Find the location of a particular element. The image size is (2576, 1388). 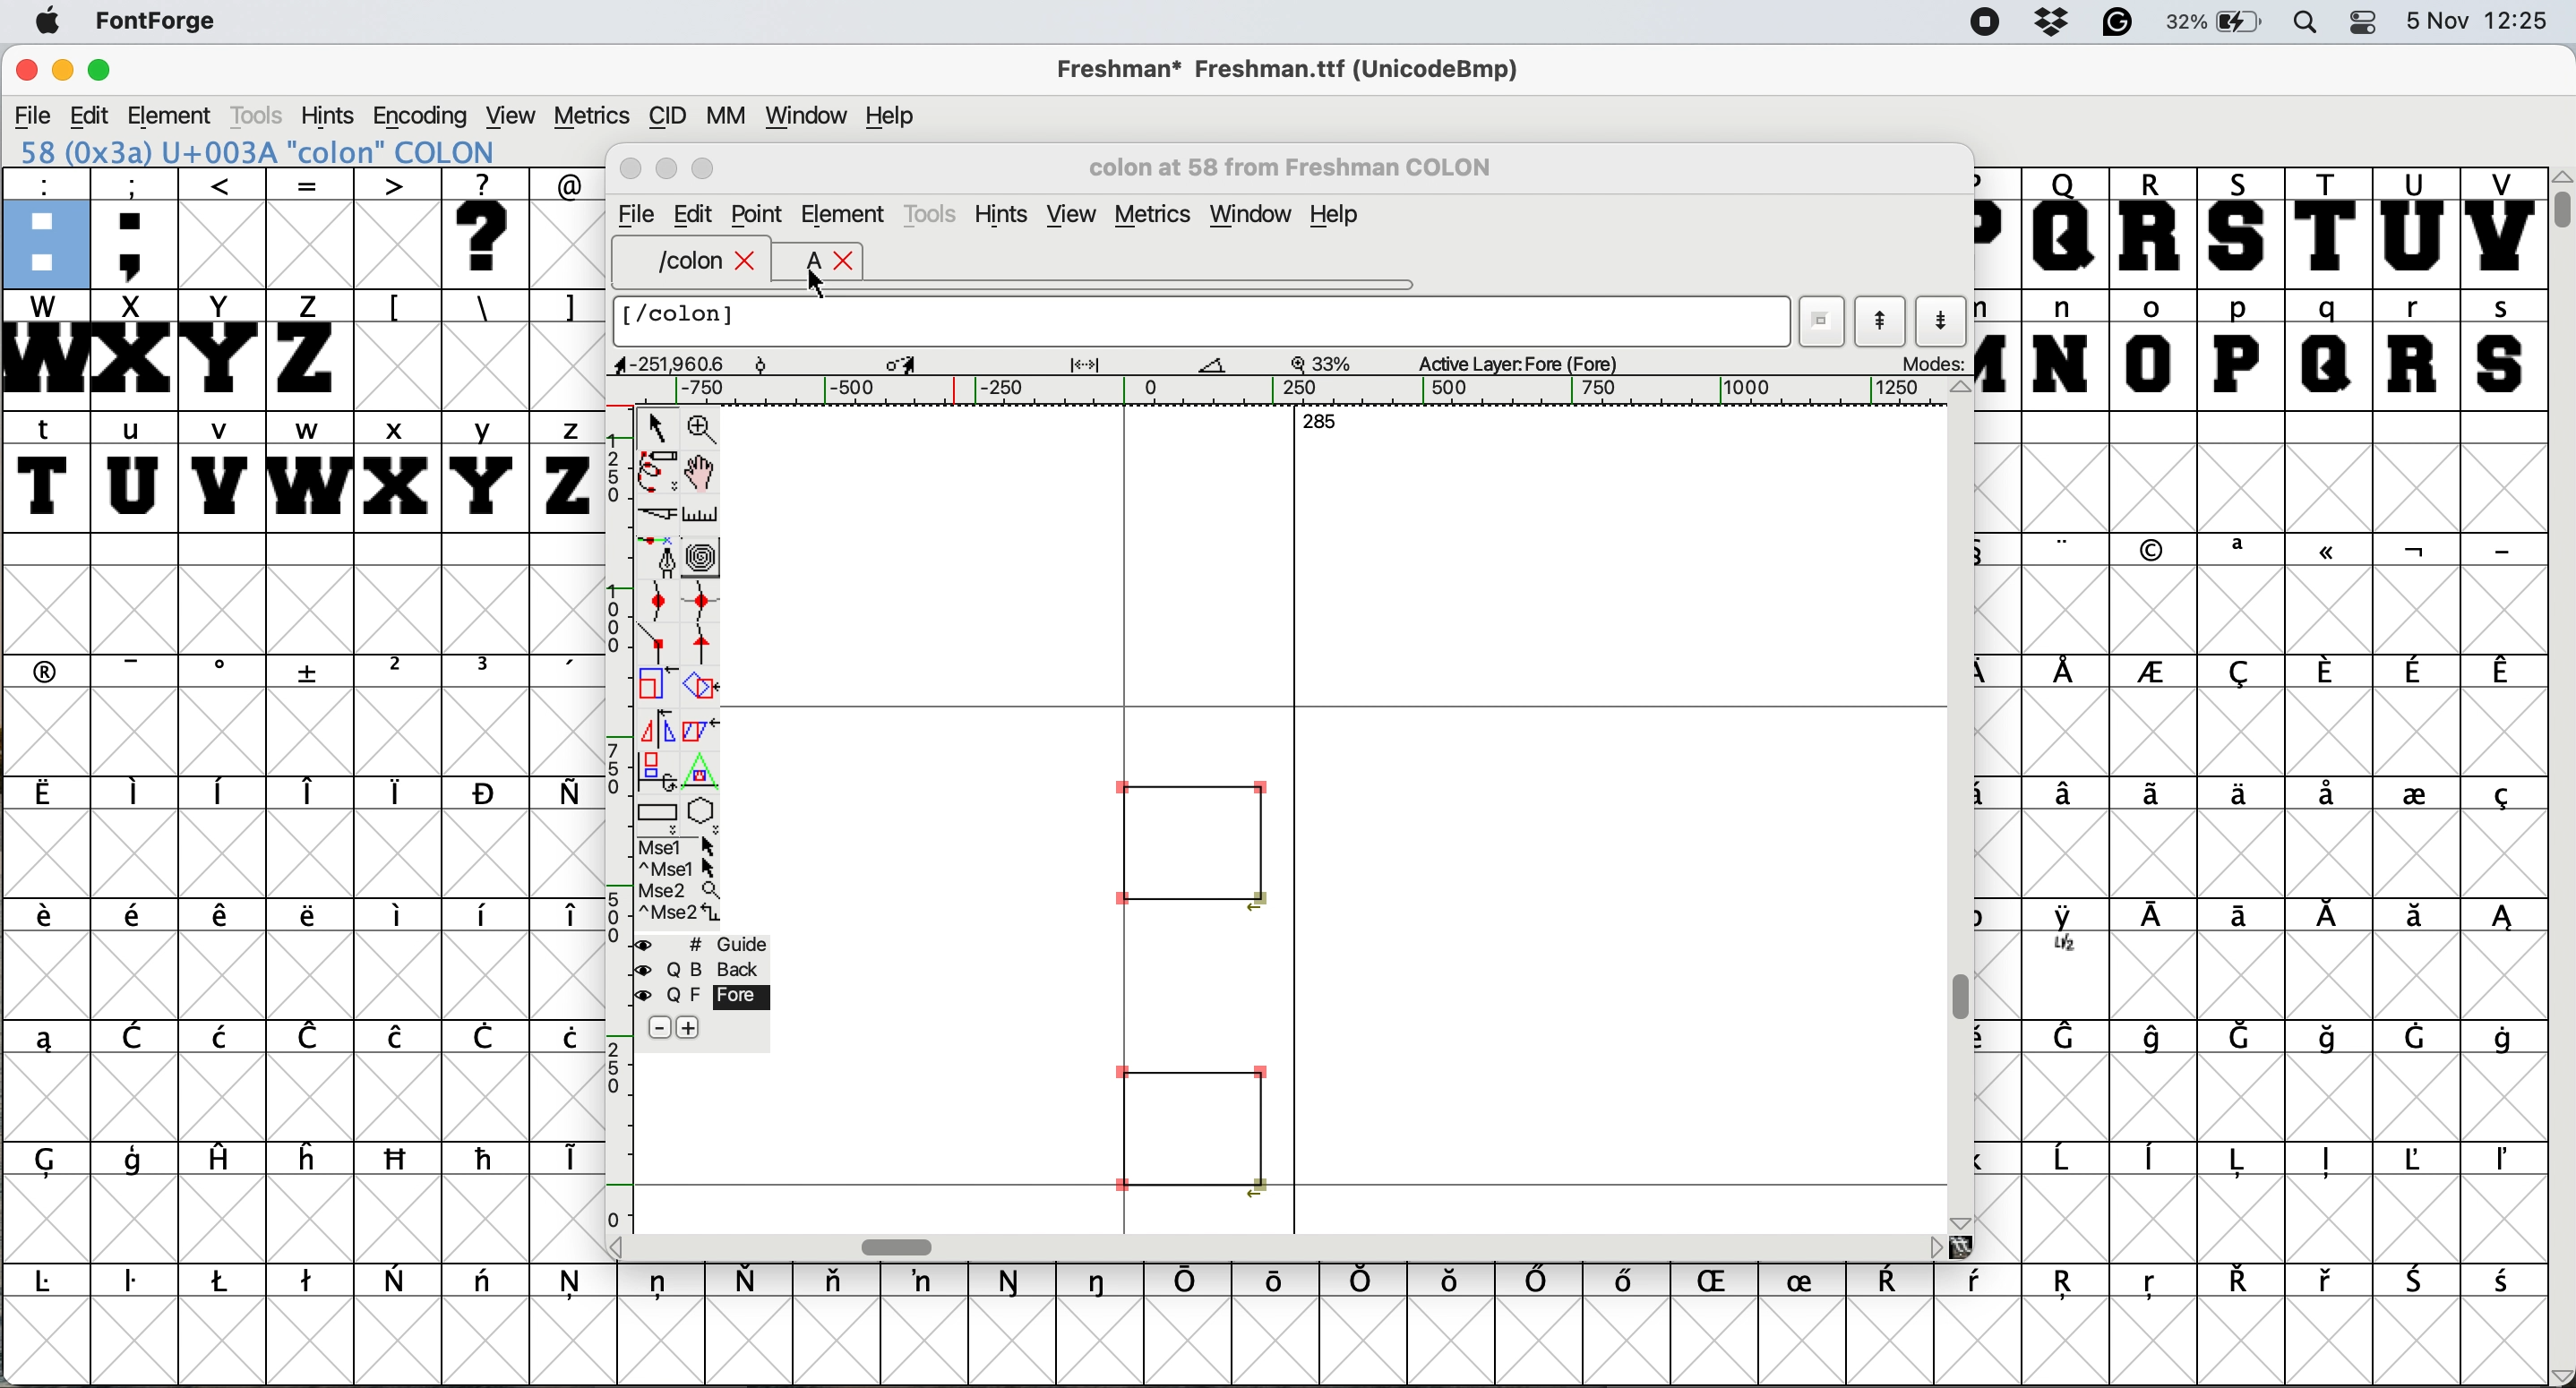

/colon is located at coordinates (675, 262).